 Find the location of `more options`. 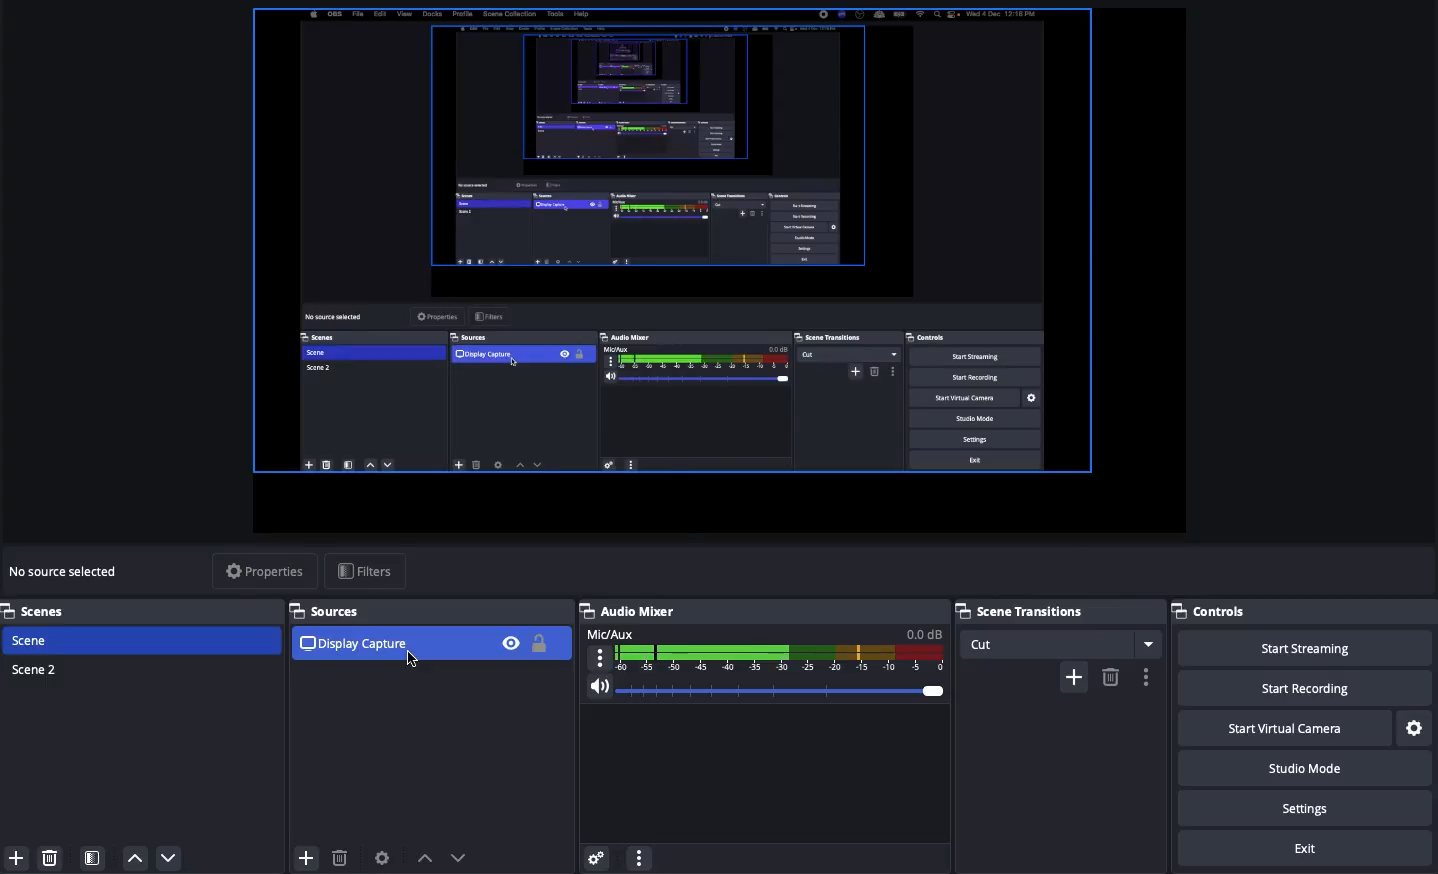

more options is located at coordinates (1149, 677).